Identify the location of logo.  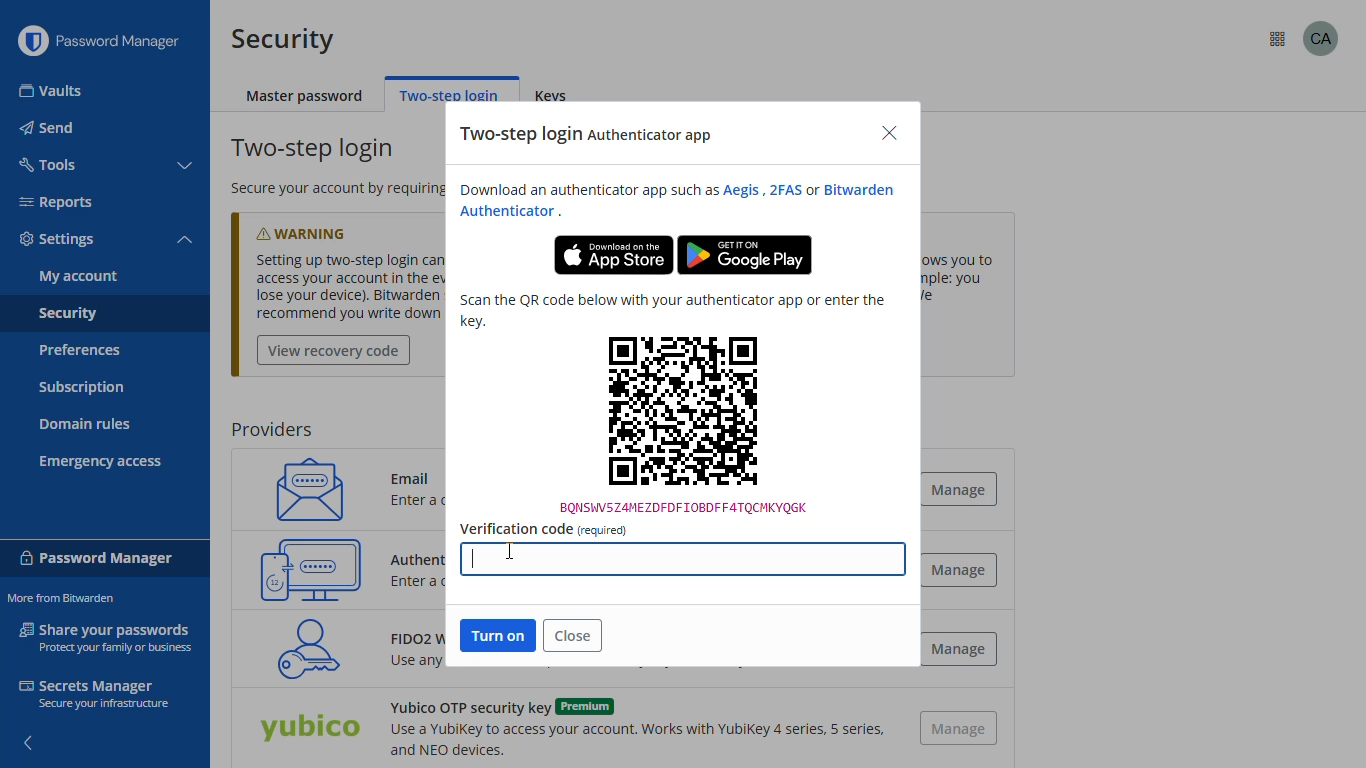
(32, 41).